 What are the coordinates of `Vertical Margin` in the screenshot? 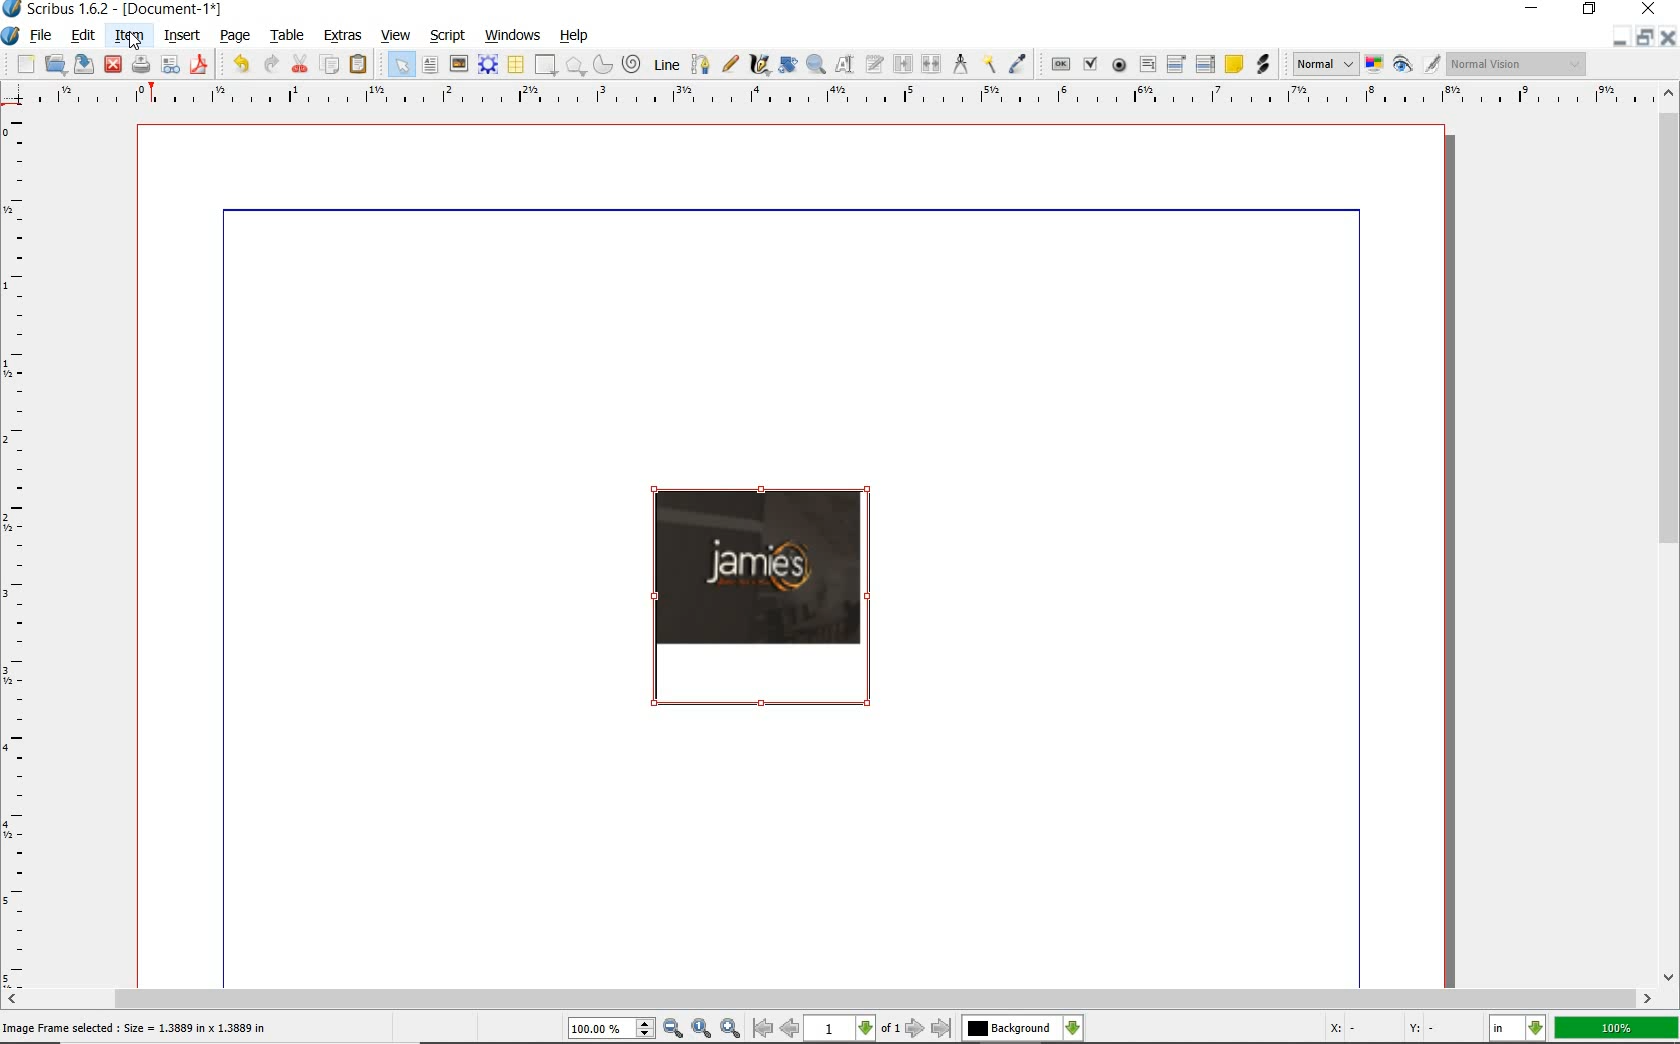 It's located at (19, 549).